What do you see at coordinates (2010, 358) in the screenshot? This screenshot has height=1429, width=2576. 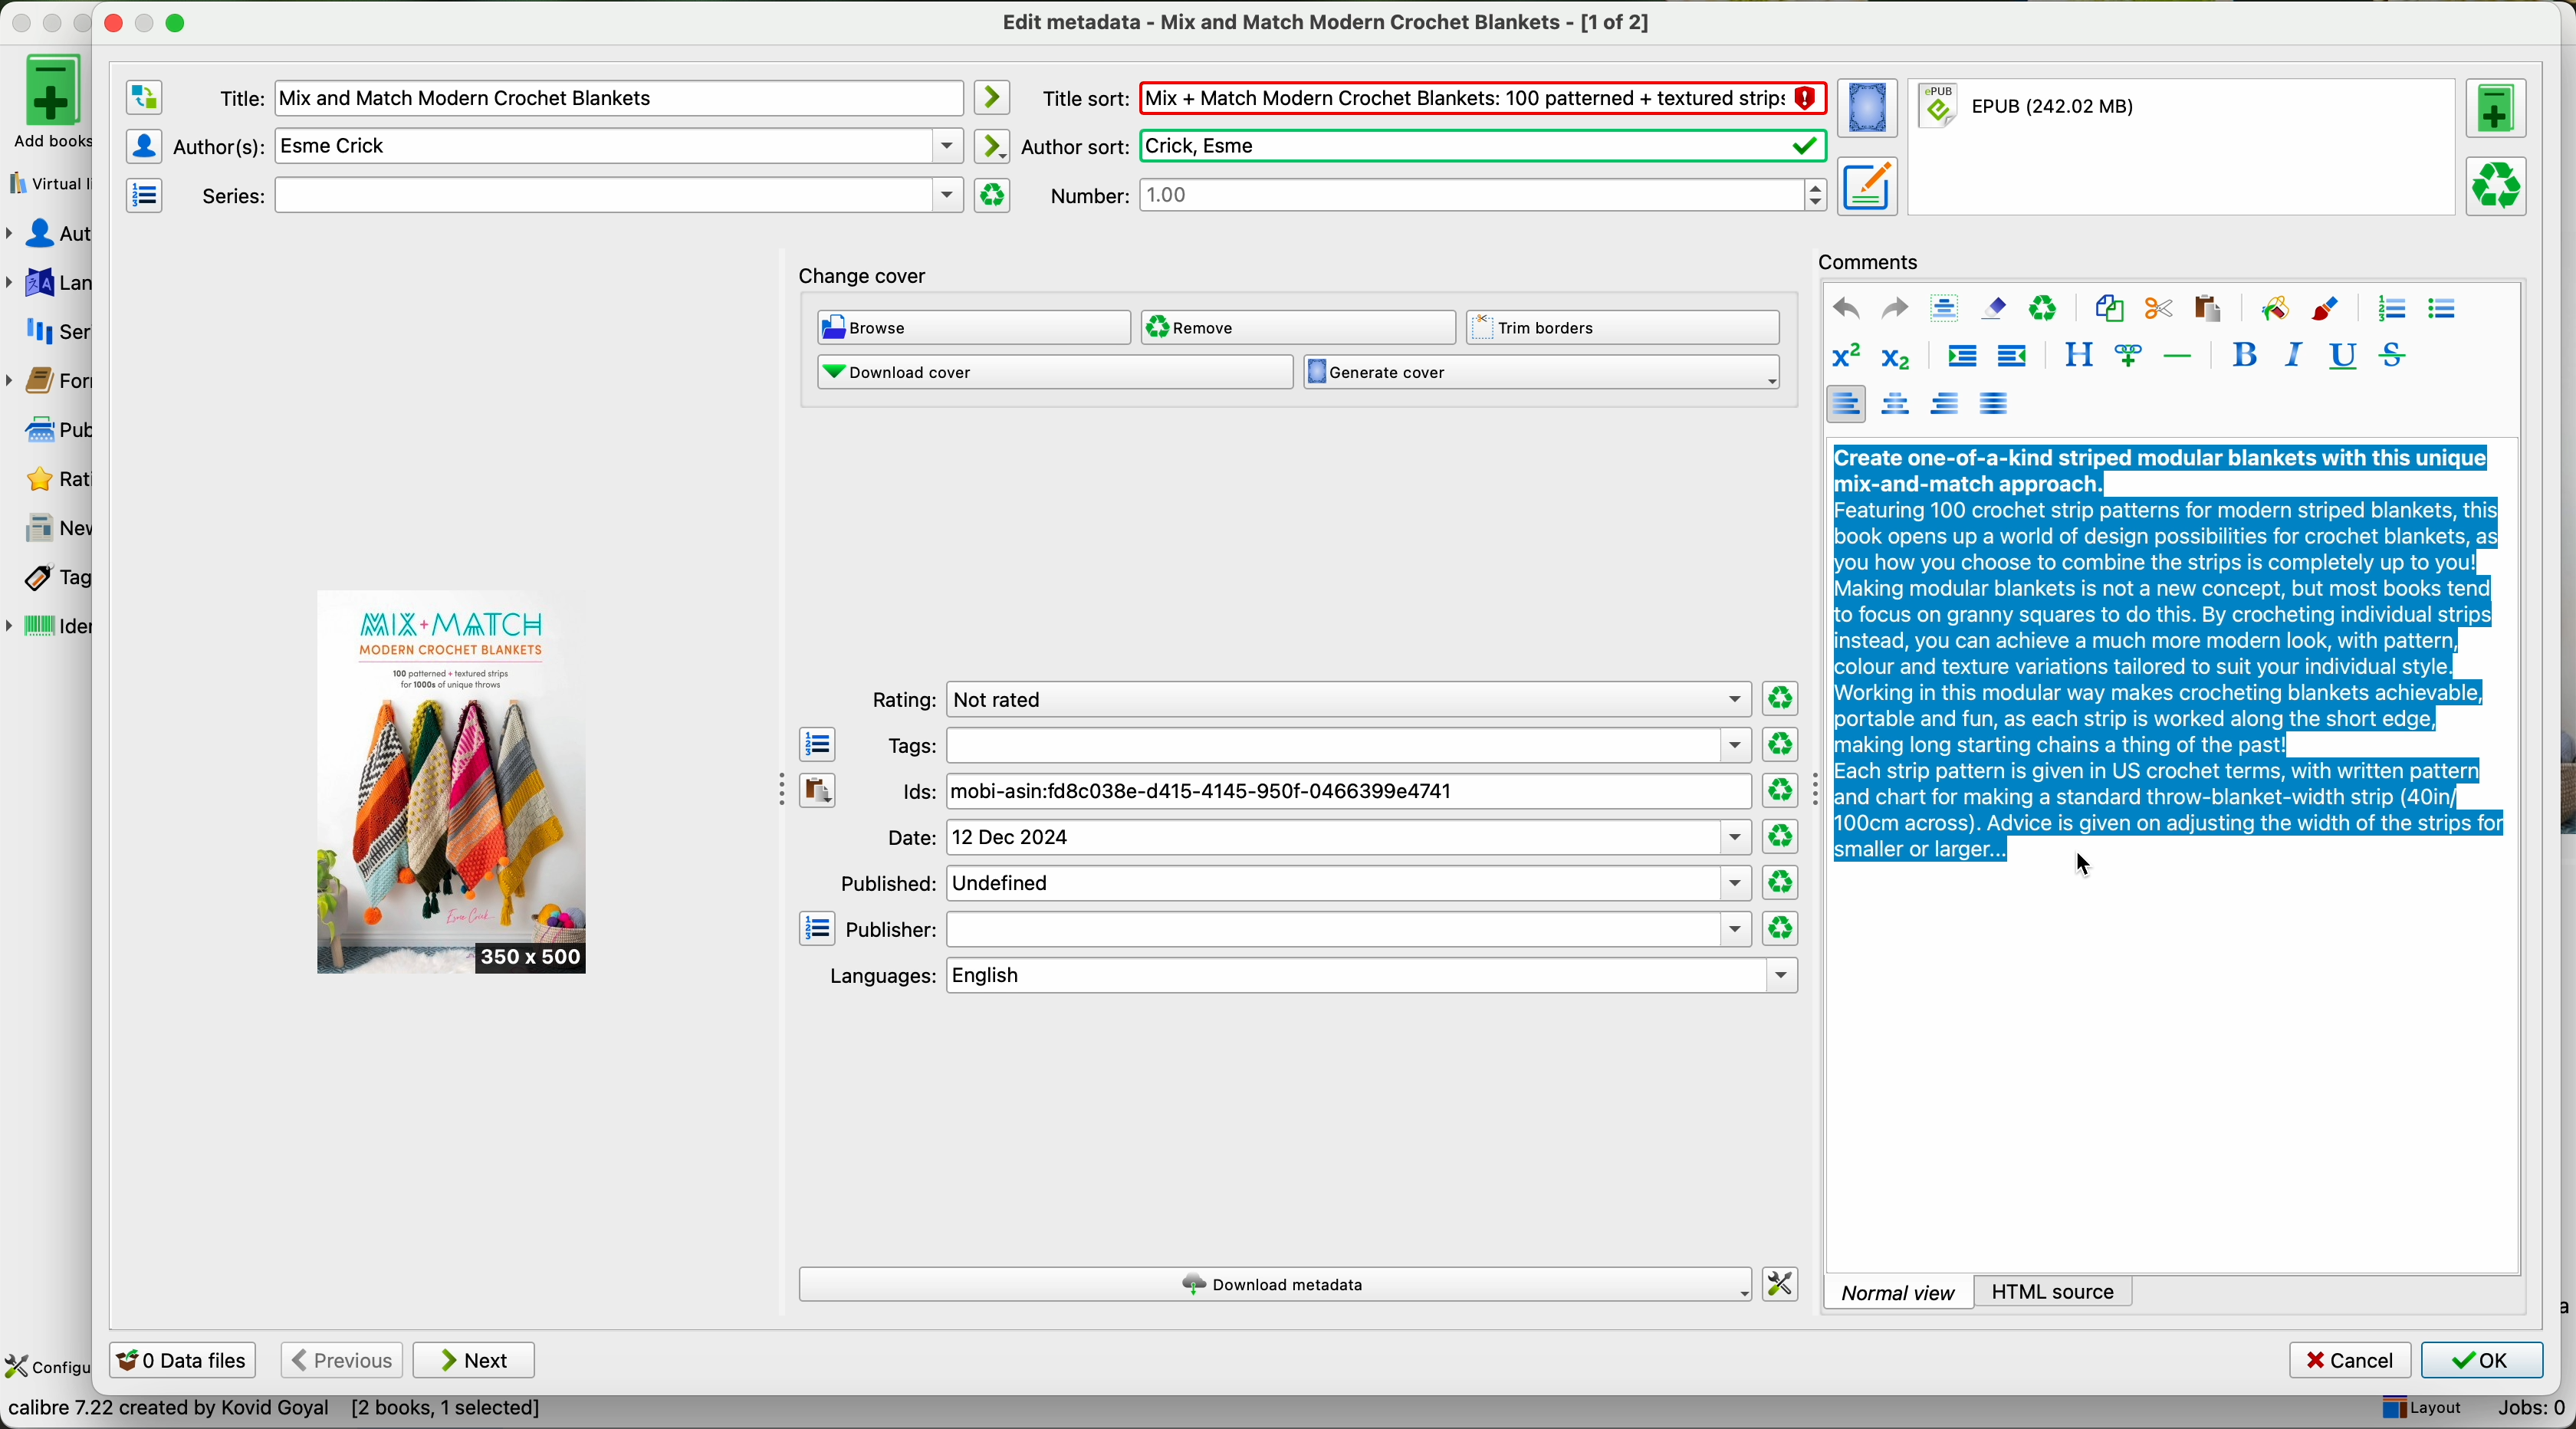 I see `decrease indentation` at bounding box center [2010, 358].